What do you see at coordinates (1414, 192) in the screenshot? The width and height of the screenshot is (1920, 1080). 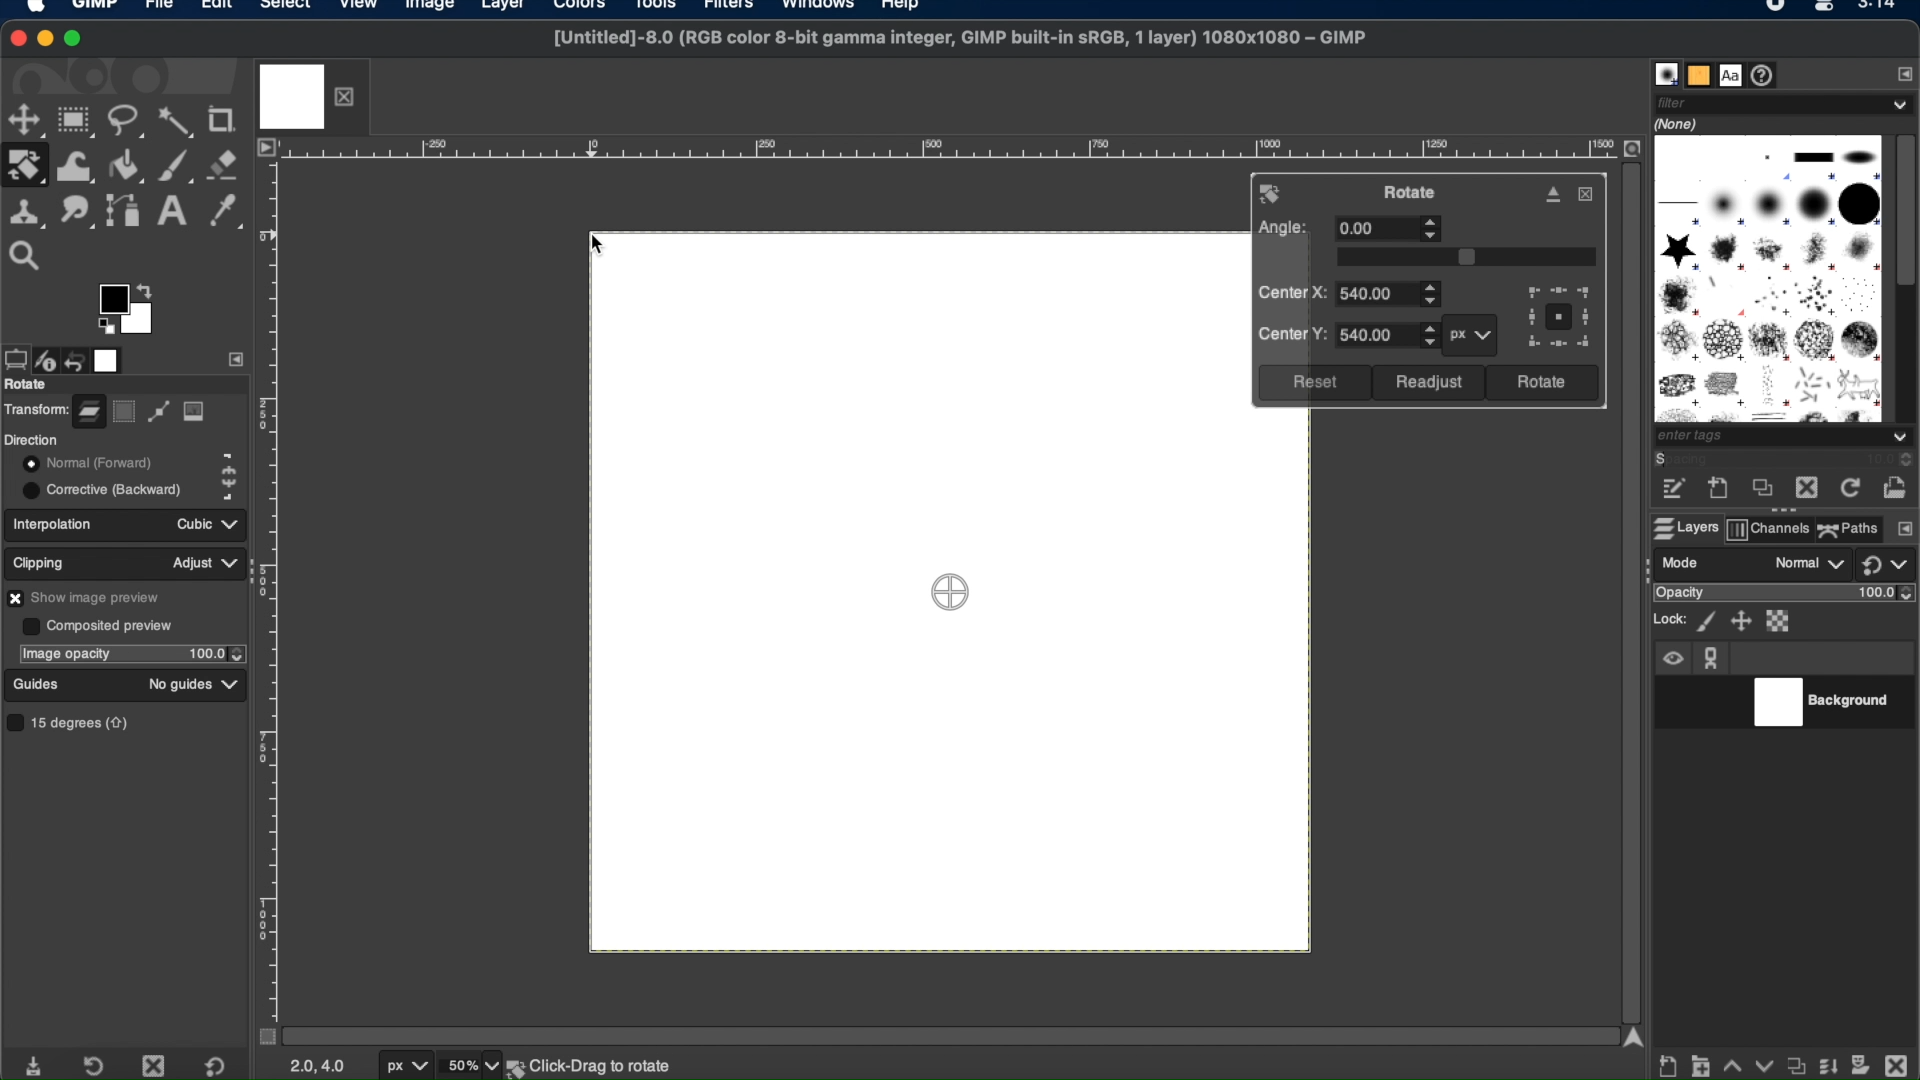 I see `rotate` at bounding box center [1414, 192].